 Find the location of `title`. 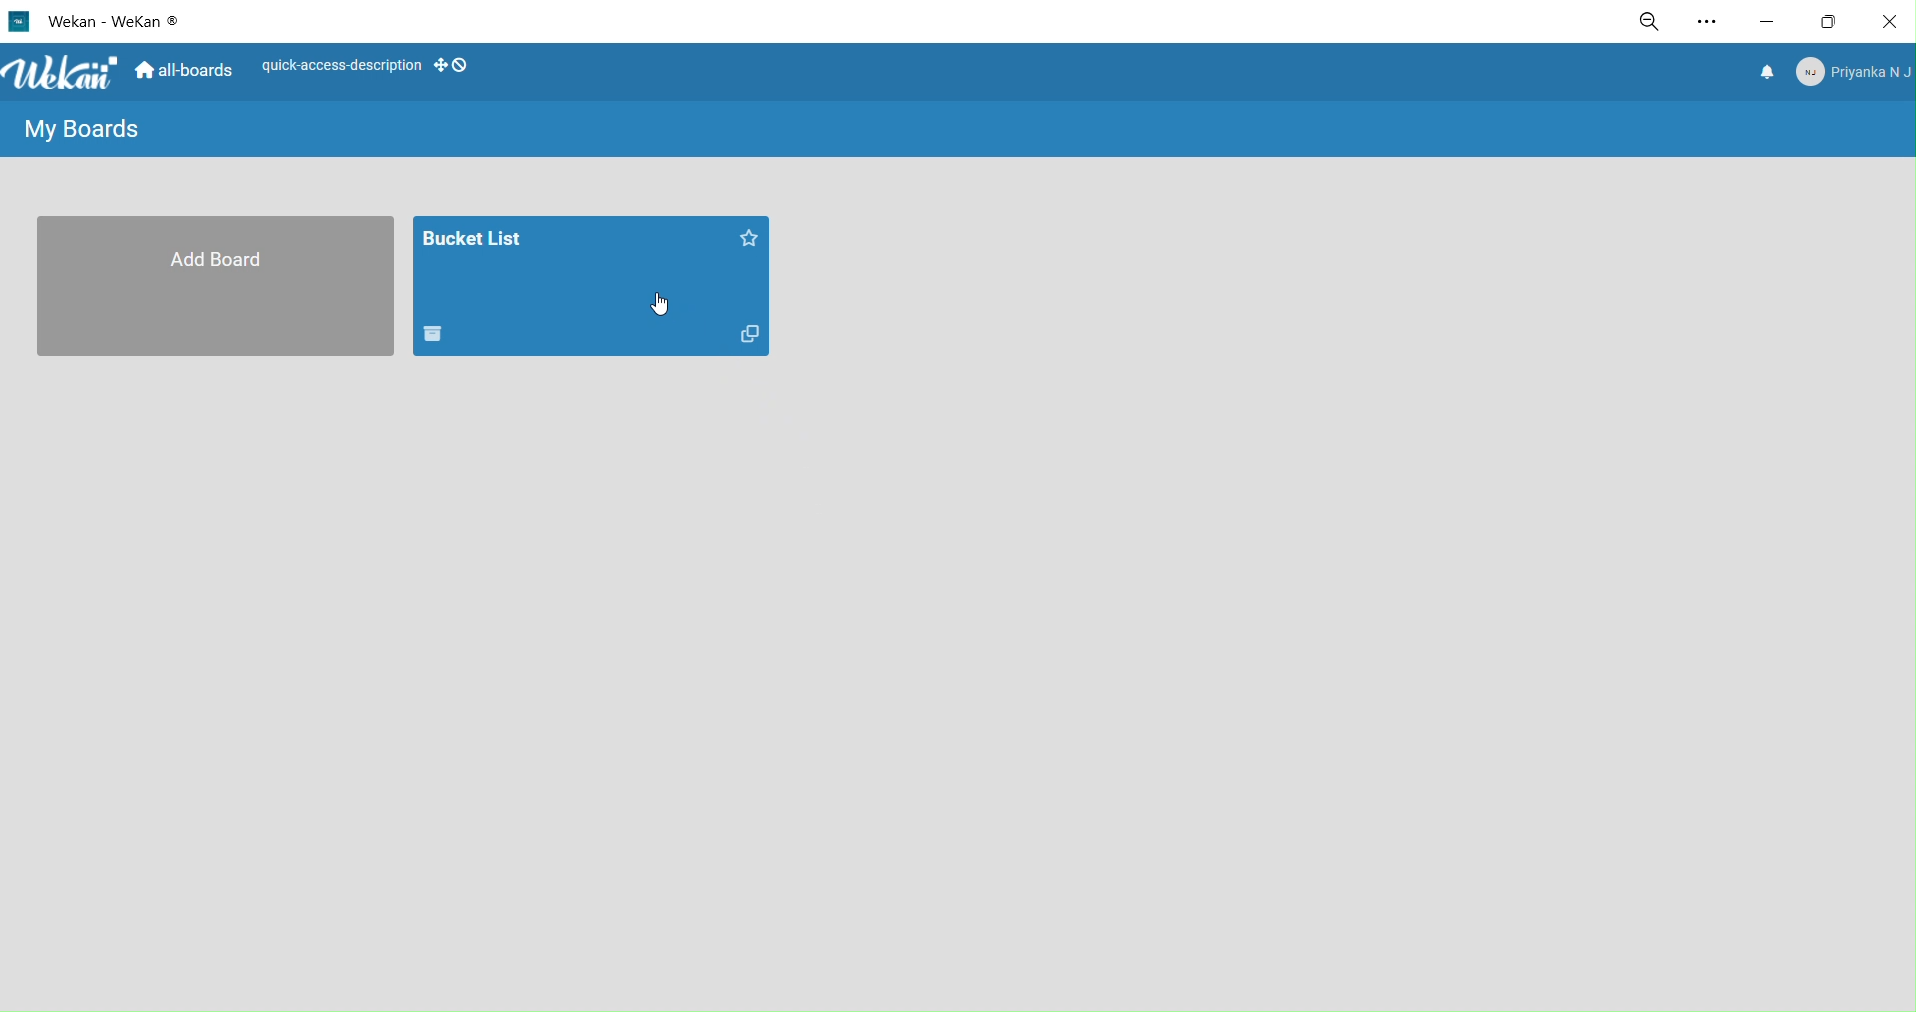

title is located at coordinates (121, 21).